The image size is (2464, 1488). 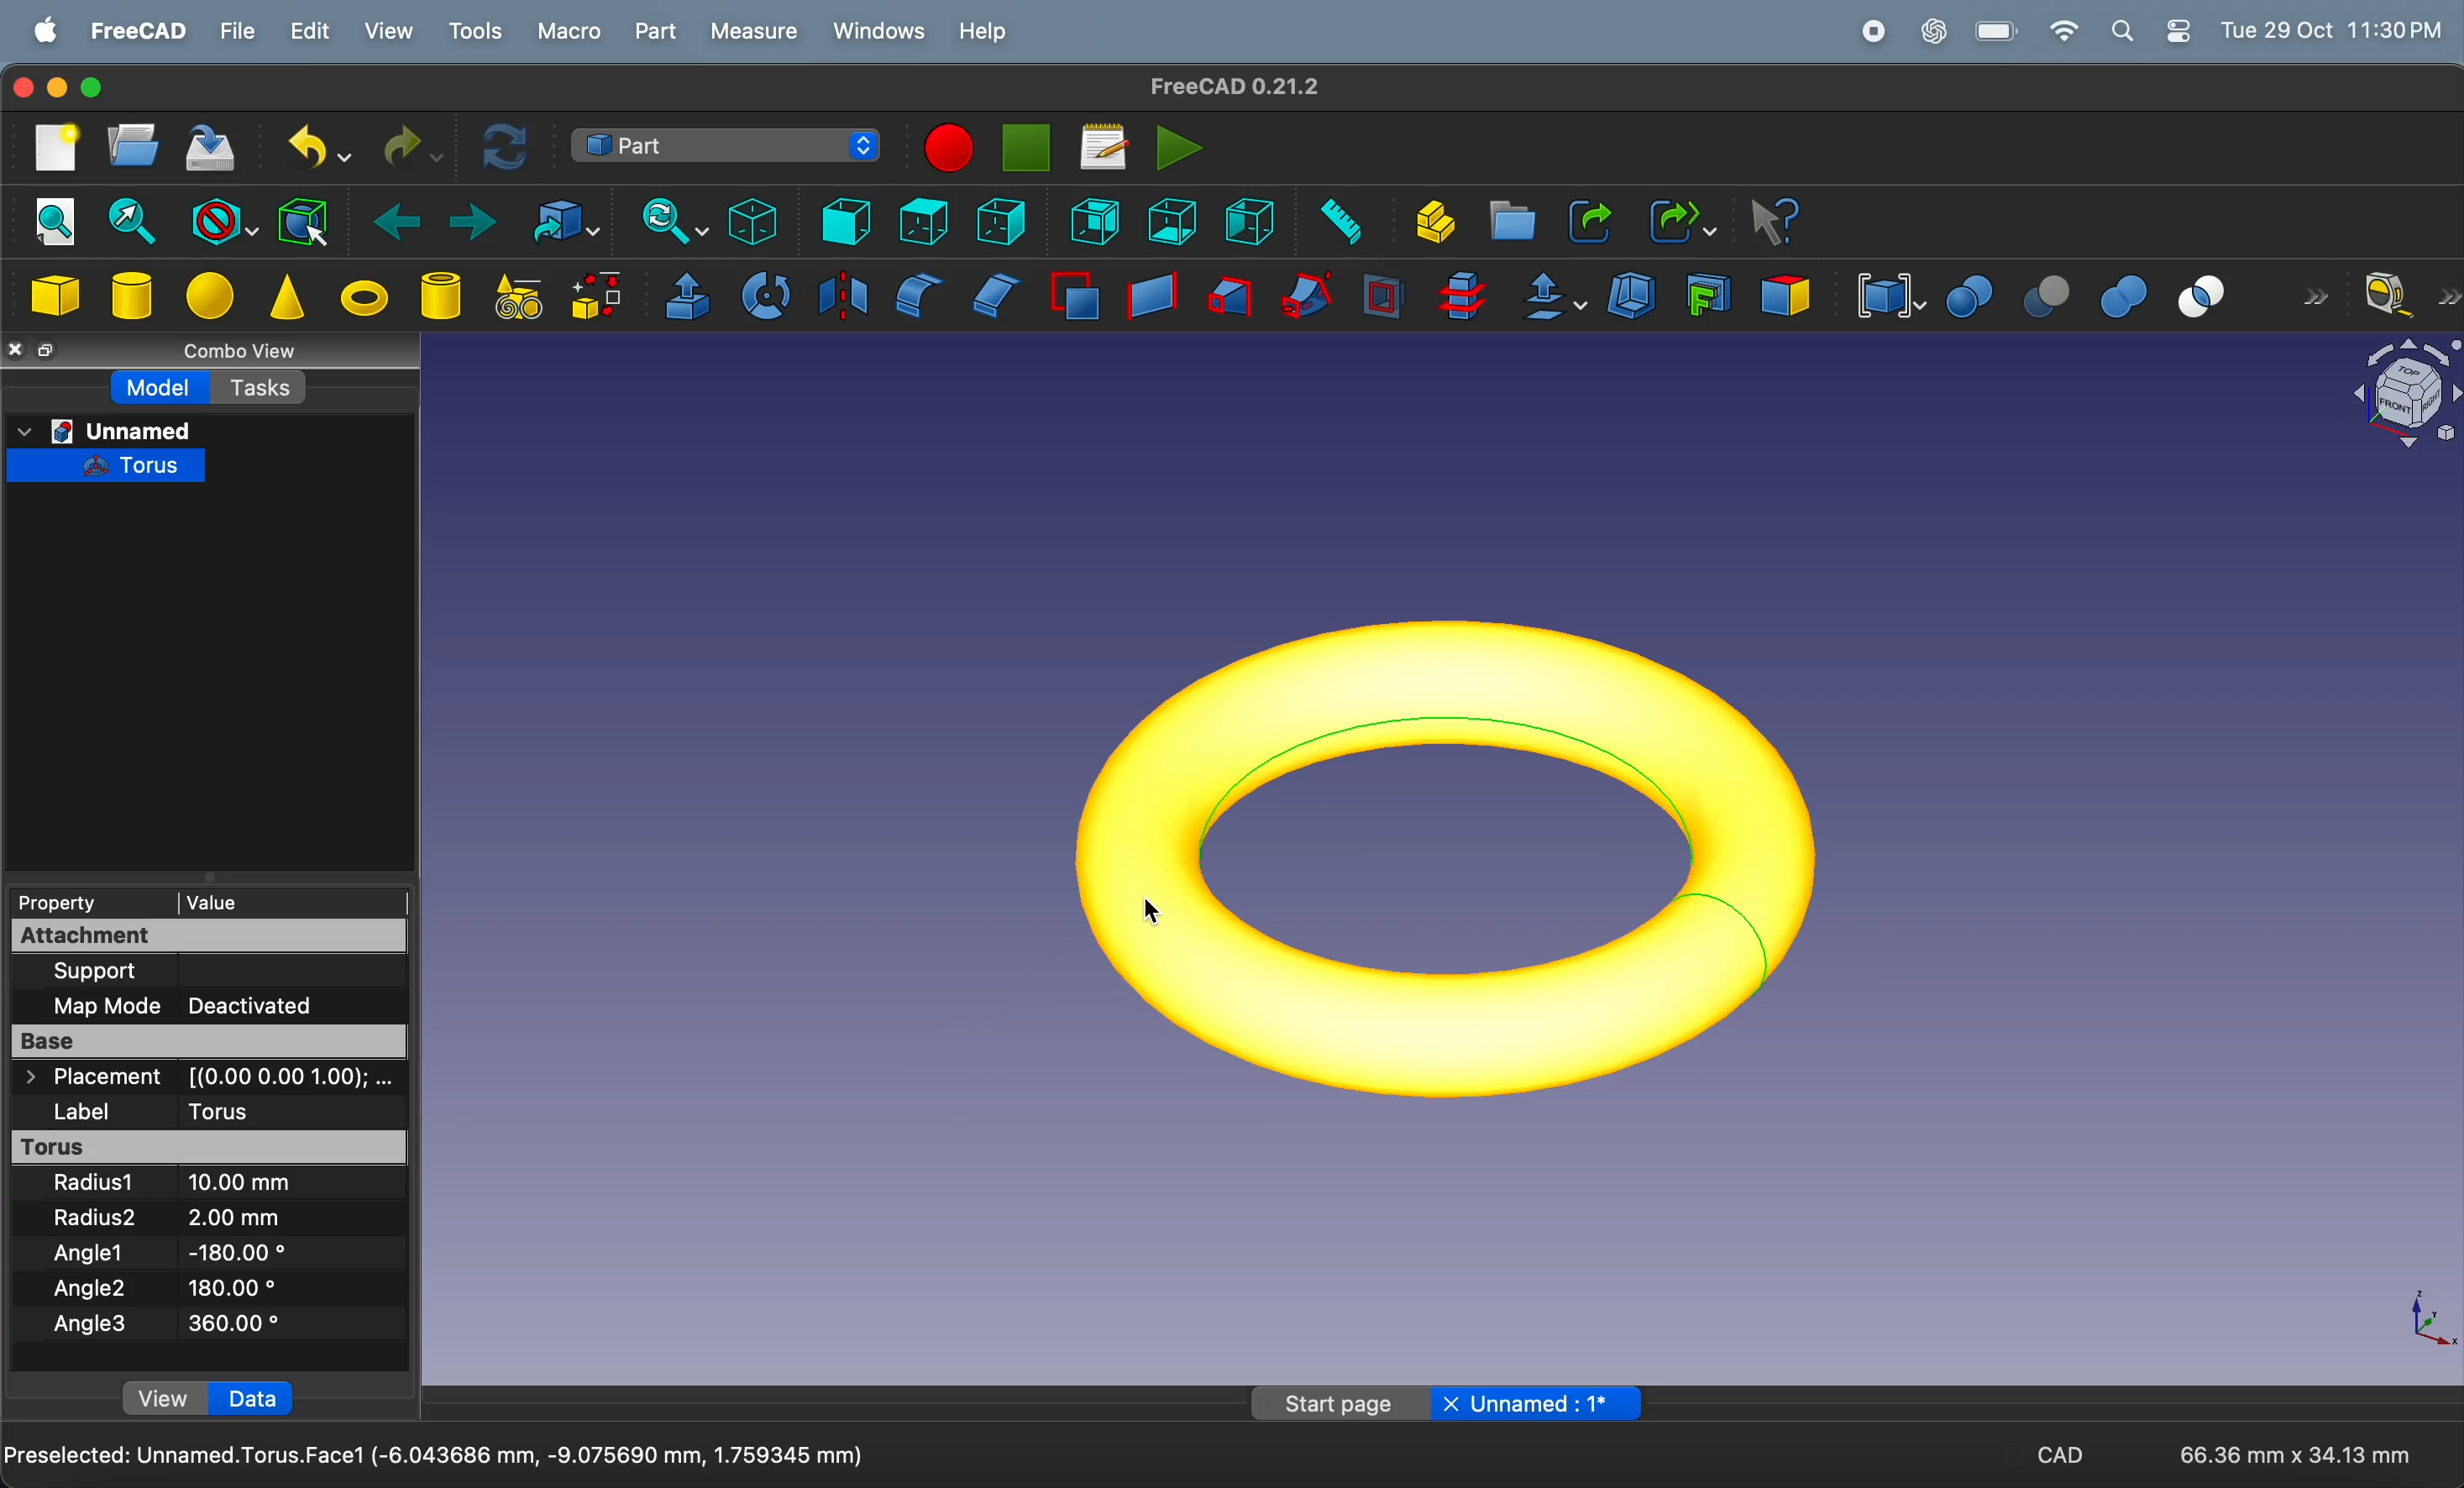 I want to click on cursor, so click(x=1155, y=916).